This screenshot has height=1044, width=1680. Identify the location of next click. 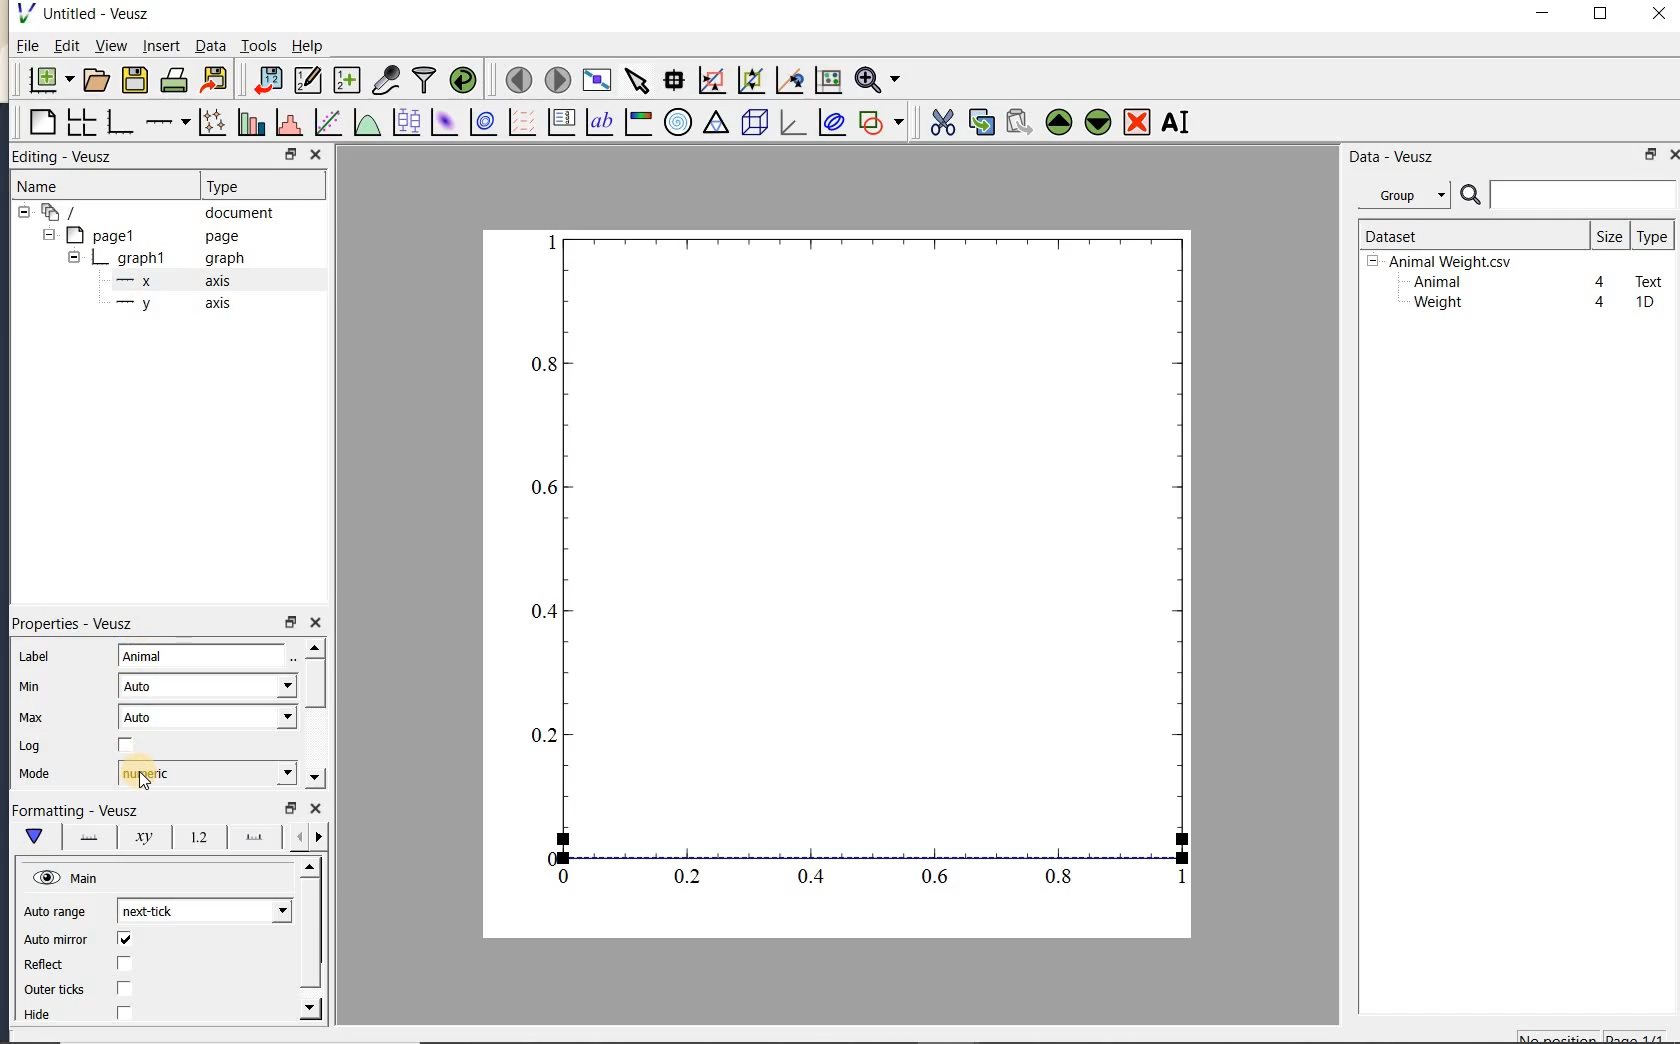
(204, 910).